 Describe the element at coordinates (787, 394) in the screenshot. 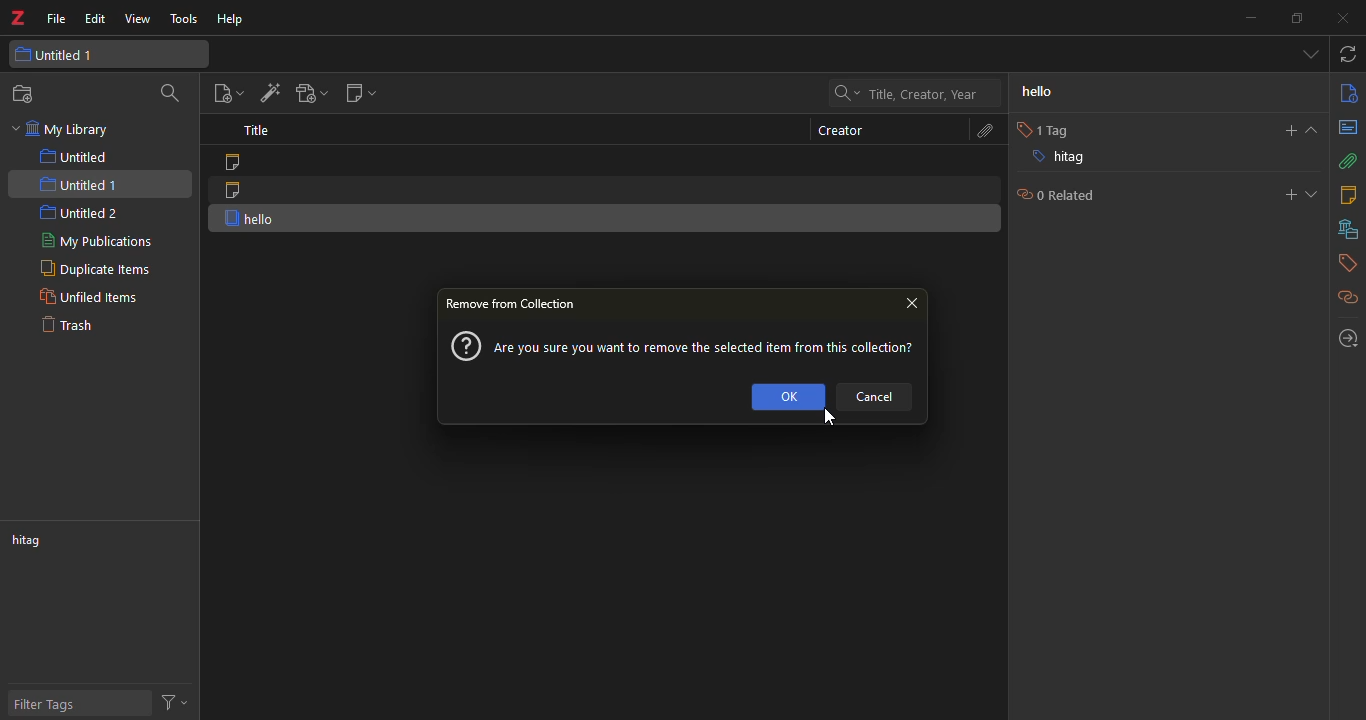

I see `ok` at that location.